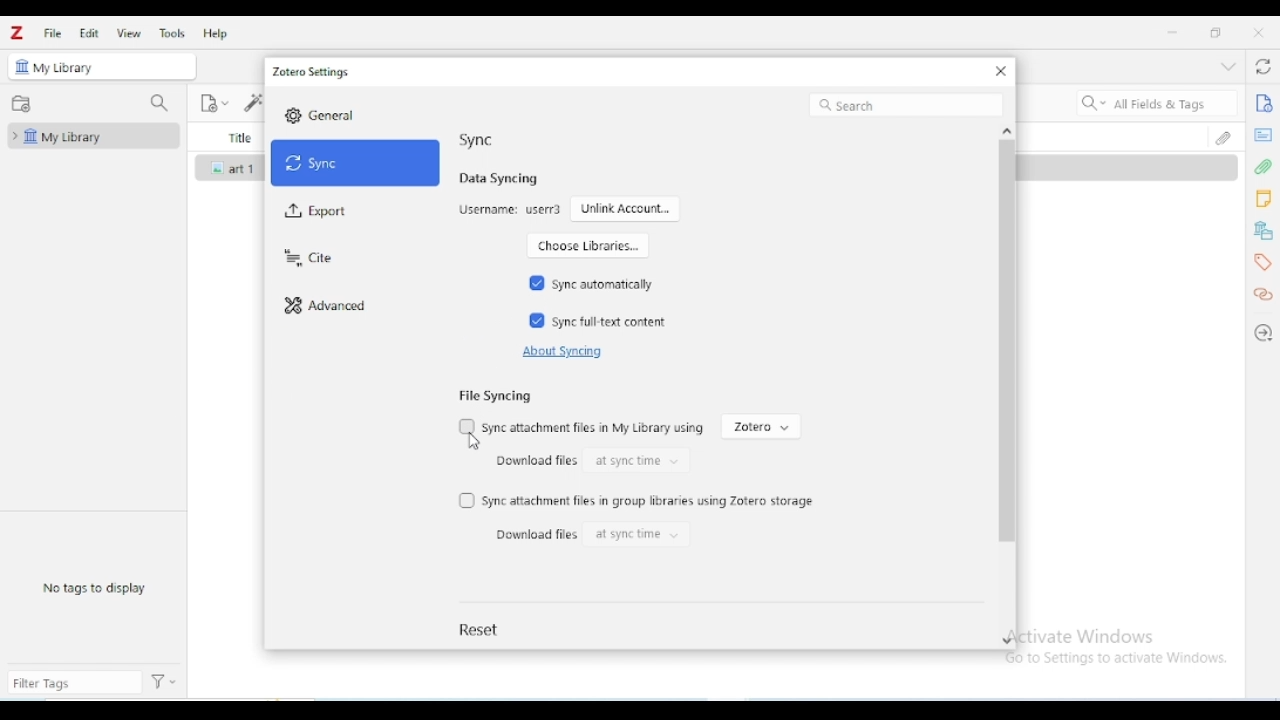  I want to click on new collection, so click(21, 104).